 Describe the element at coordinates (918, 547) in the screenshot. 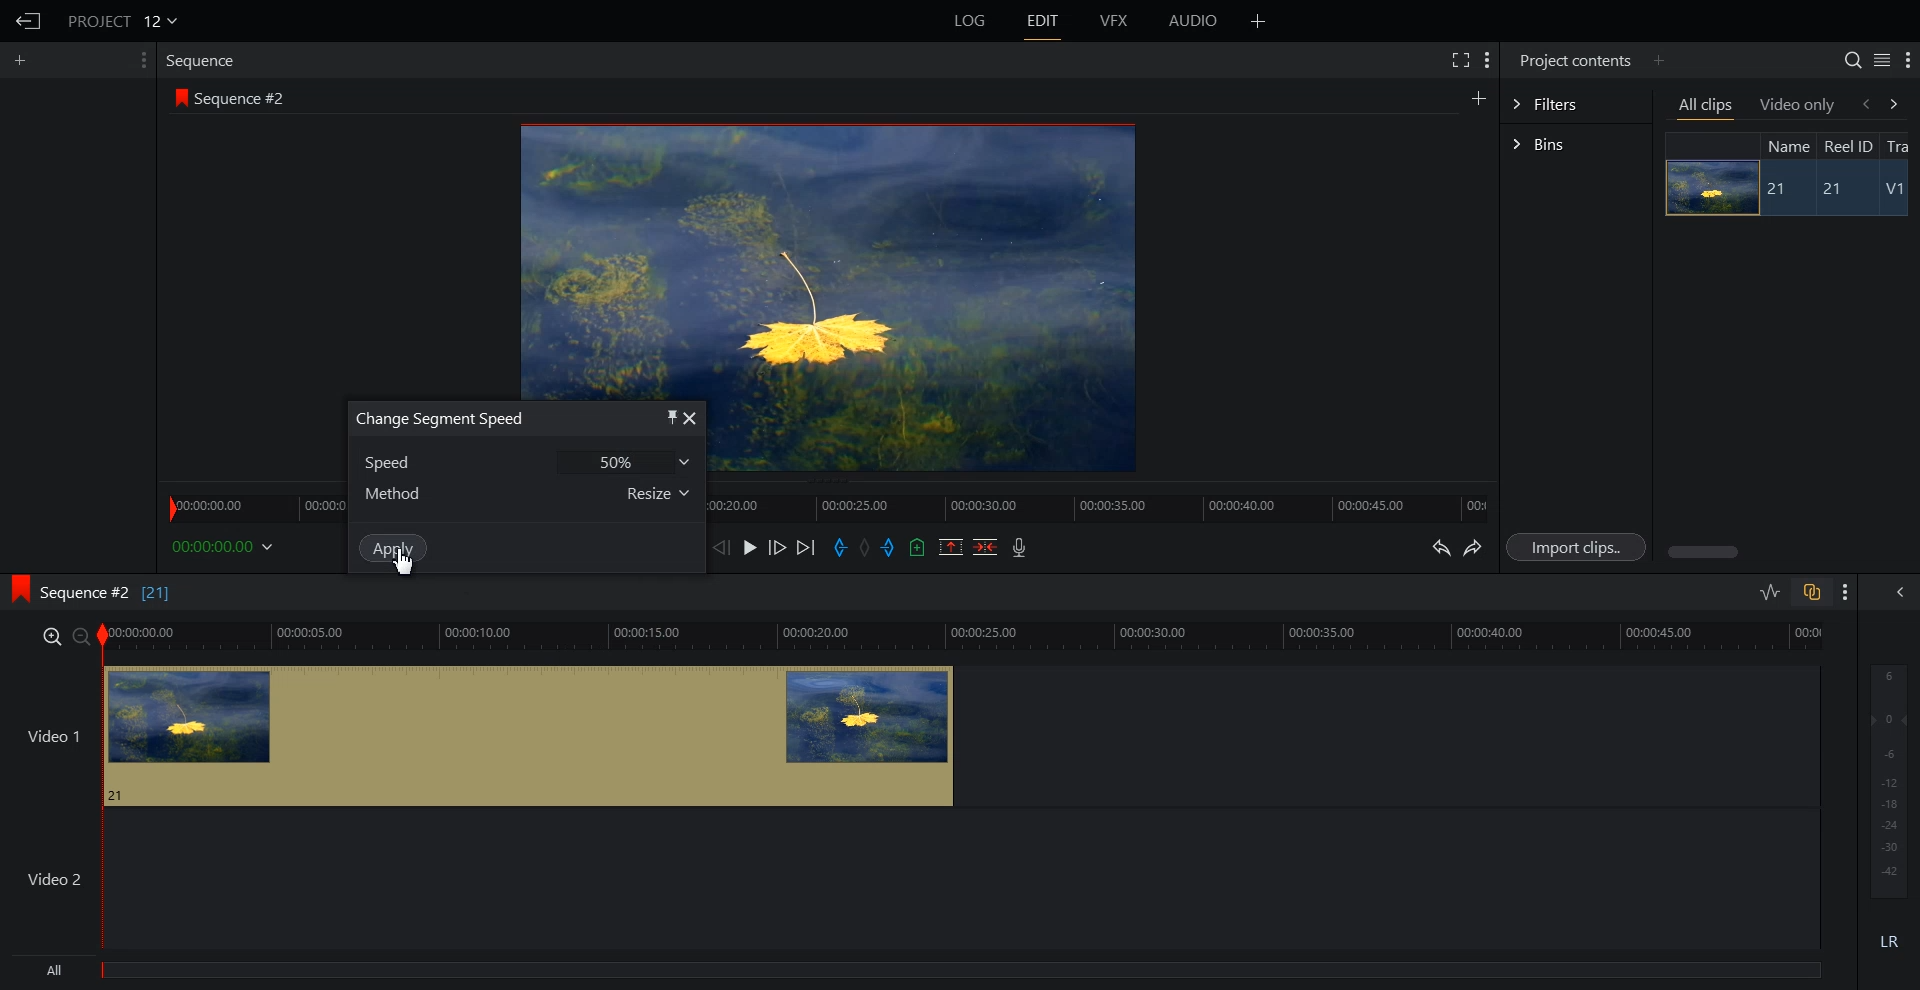

I see `Add an Cue in current position` at that location.